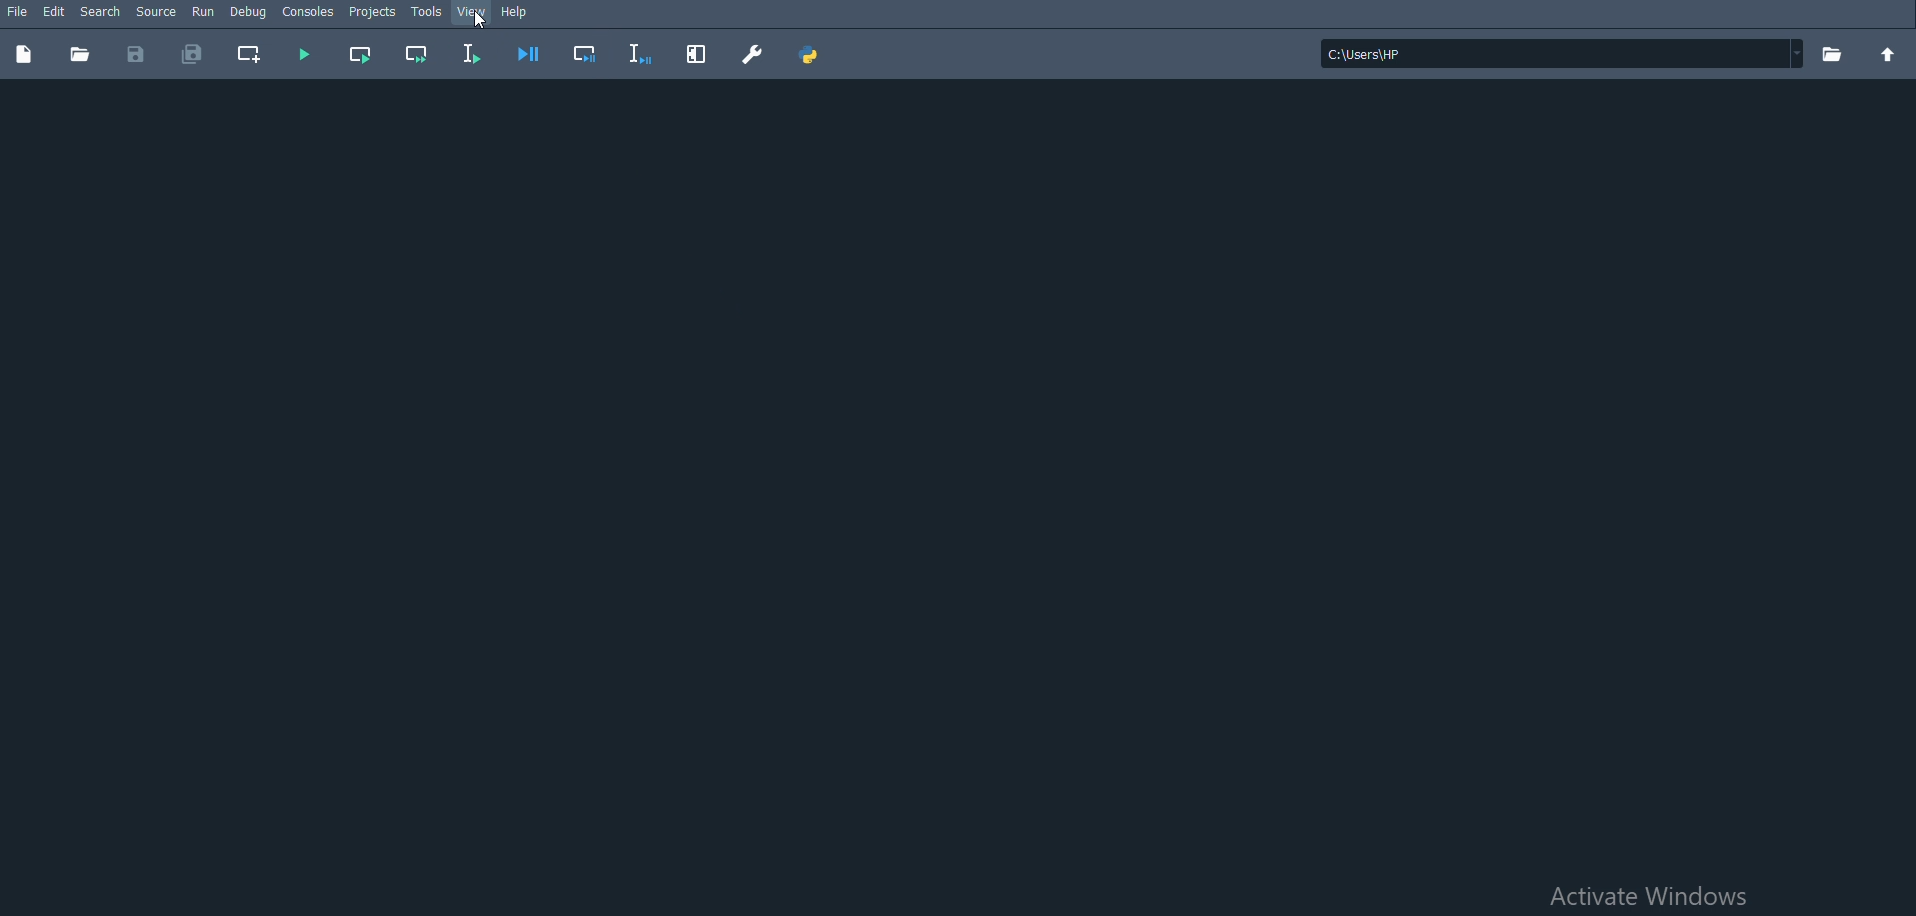 The width and height of the screenshot is (1916, 916). What do you see at coordinates (78, 54) in the screenshot?
I see `Open file` at bounding box center [78, 54].